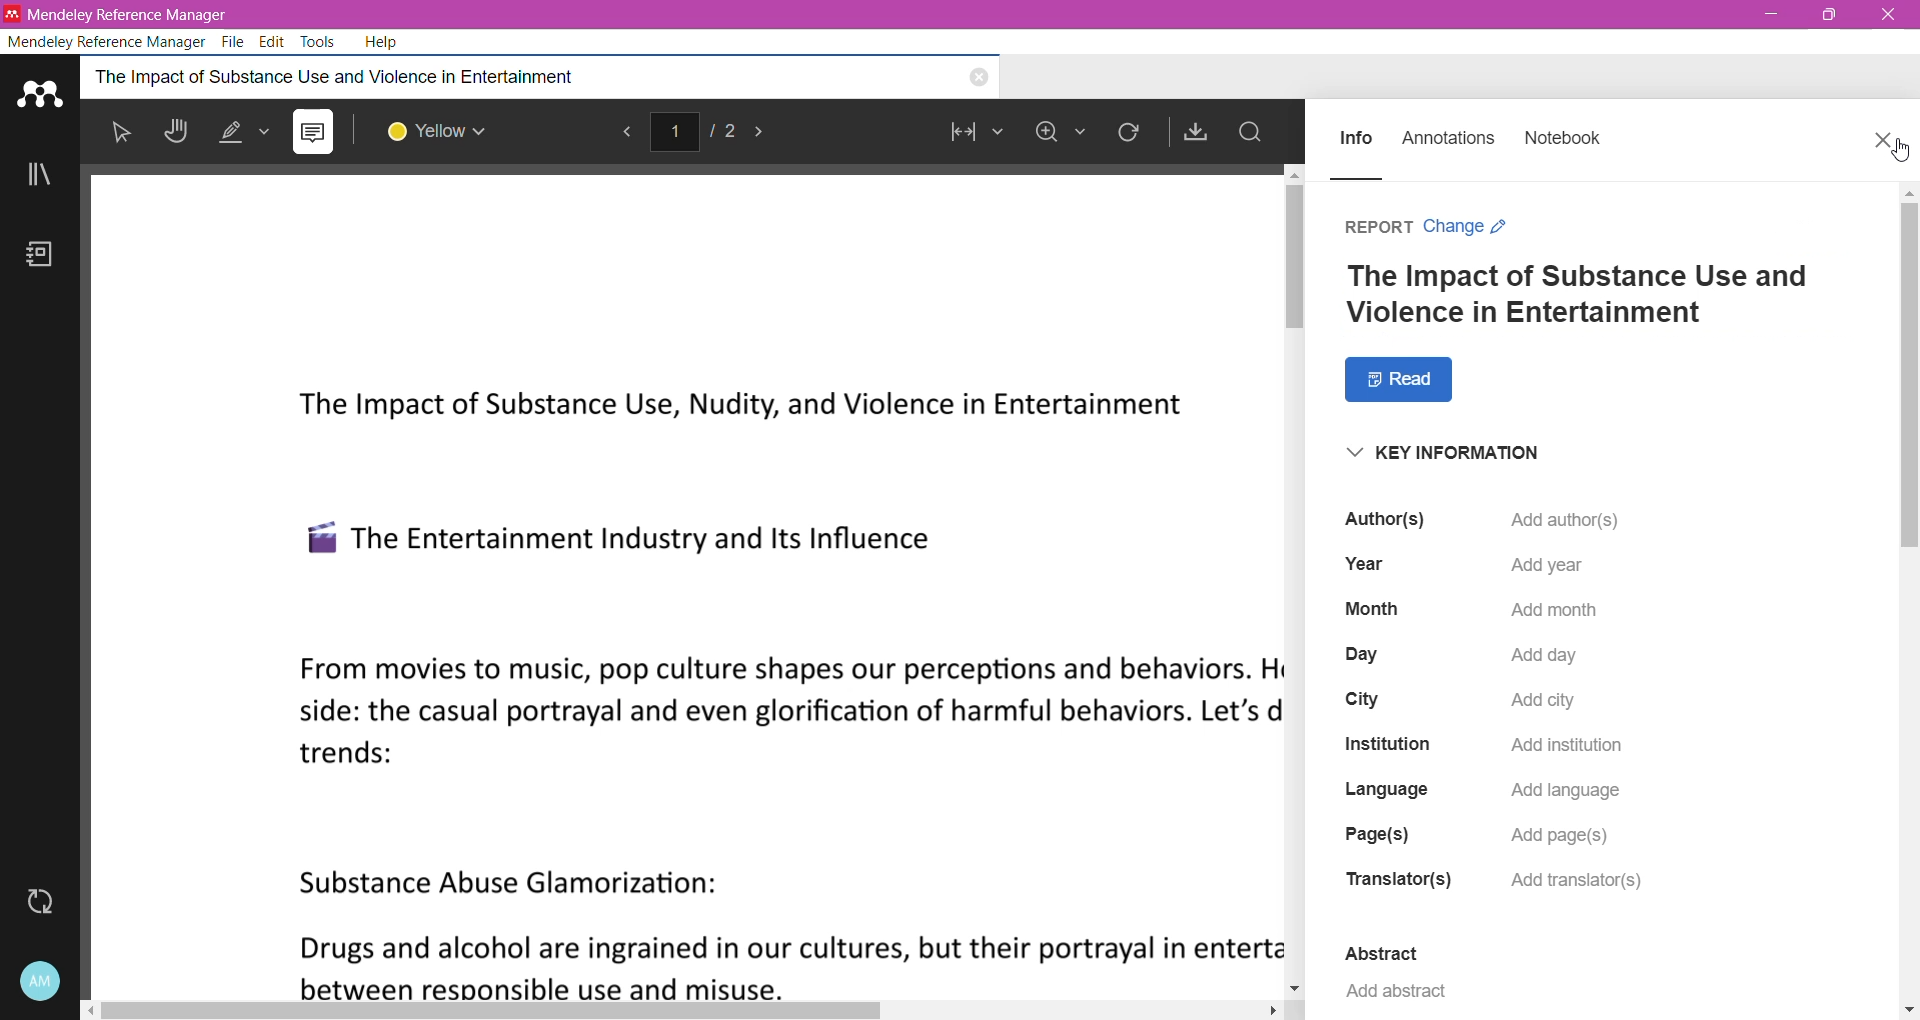 The width and height of the screenshot is (1920, 1020). What do you see at coordinates (1394, 788) in the screenshot?
I see `Language` at bounding box center [1394, 788].